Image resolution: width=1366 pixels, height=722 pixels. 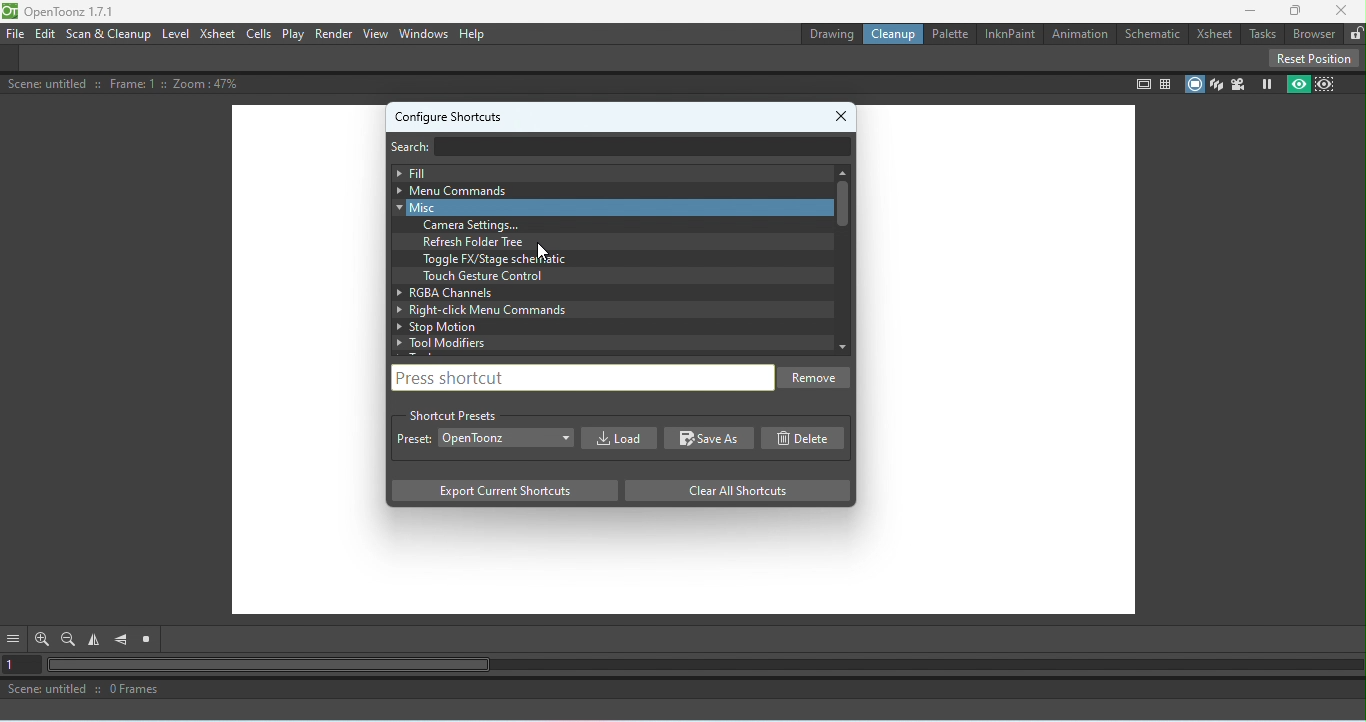 What do you see at coordinates (218, 34) in the screenshot?
I see `Xsheet` at bounding box center [218, 34].